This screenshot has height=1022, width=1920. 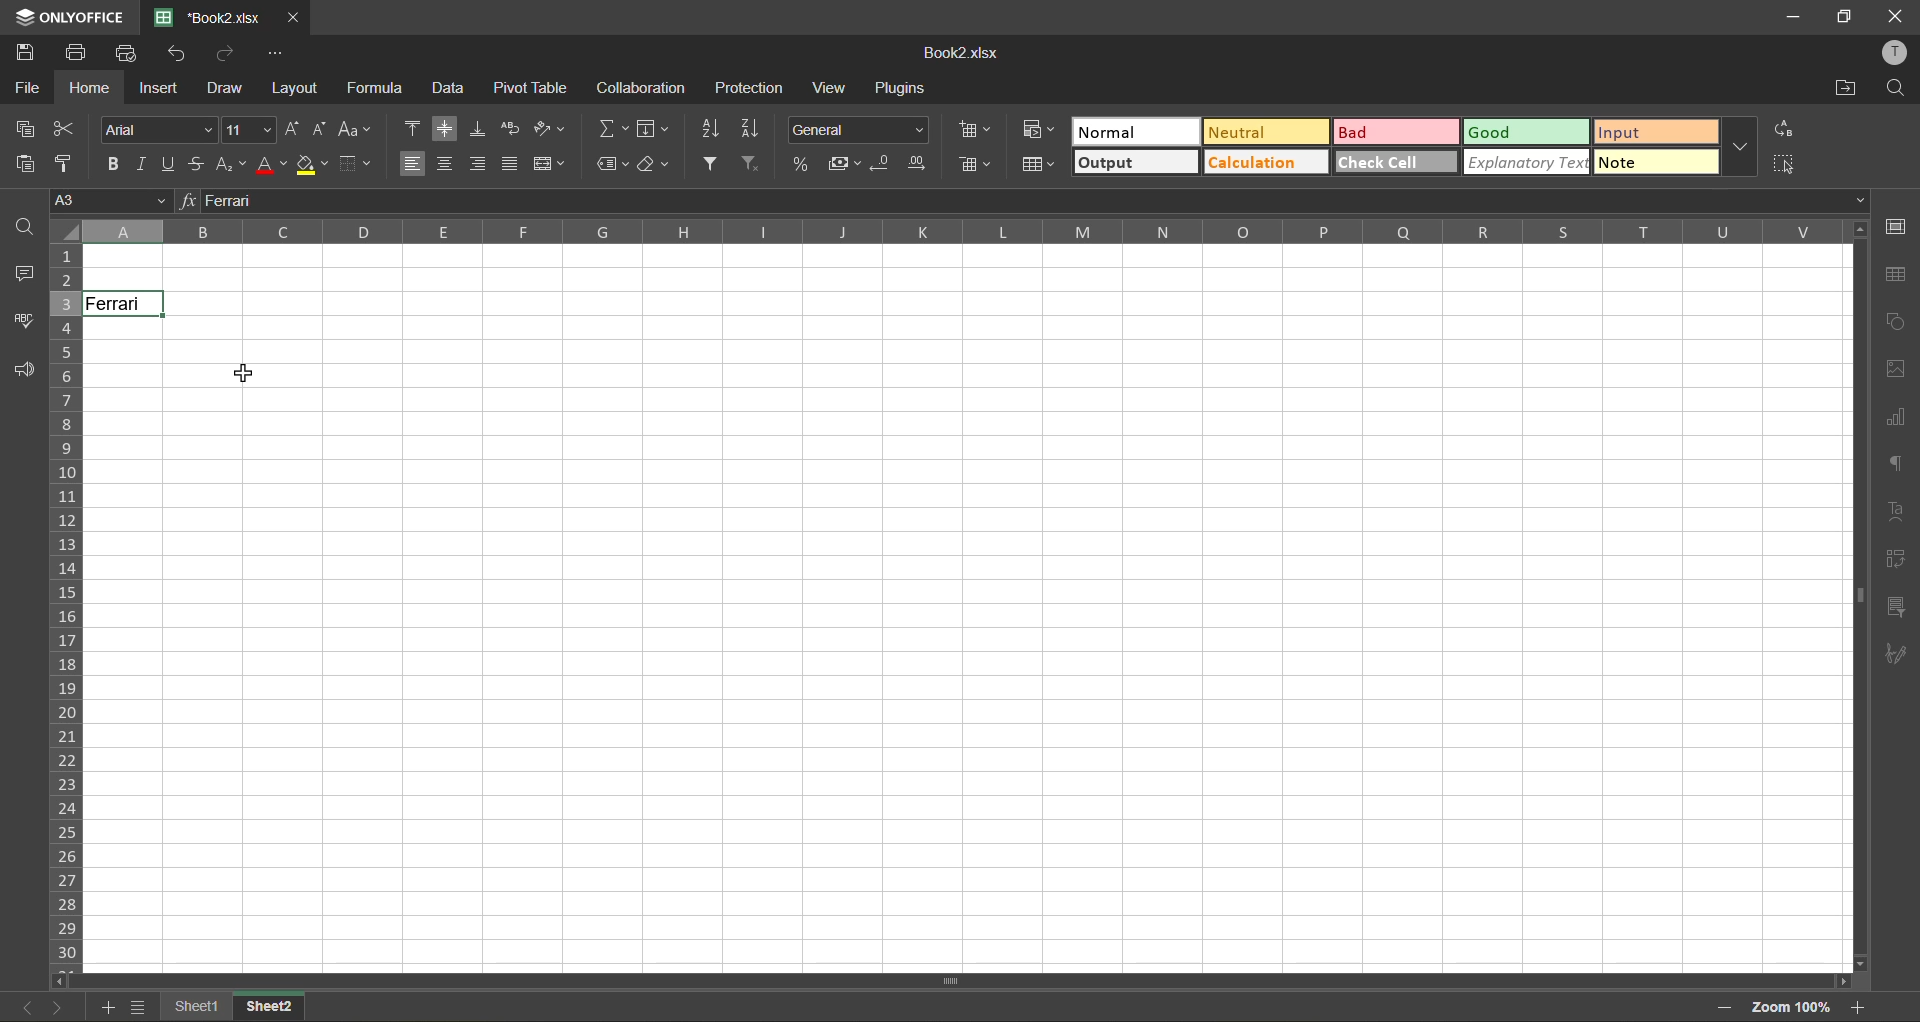 What do you see at coordinates (914, 163) in the screenshot?
I see `increase decimal` at bounding box center [914, 163].